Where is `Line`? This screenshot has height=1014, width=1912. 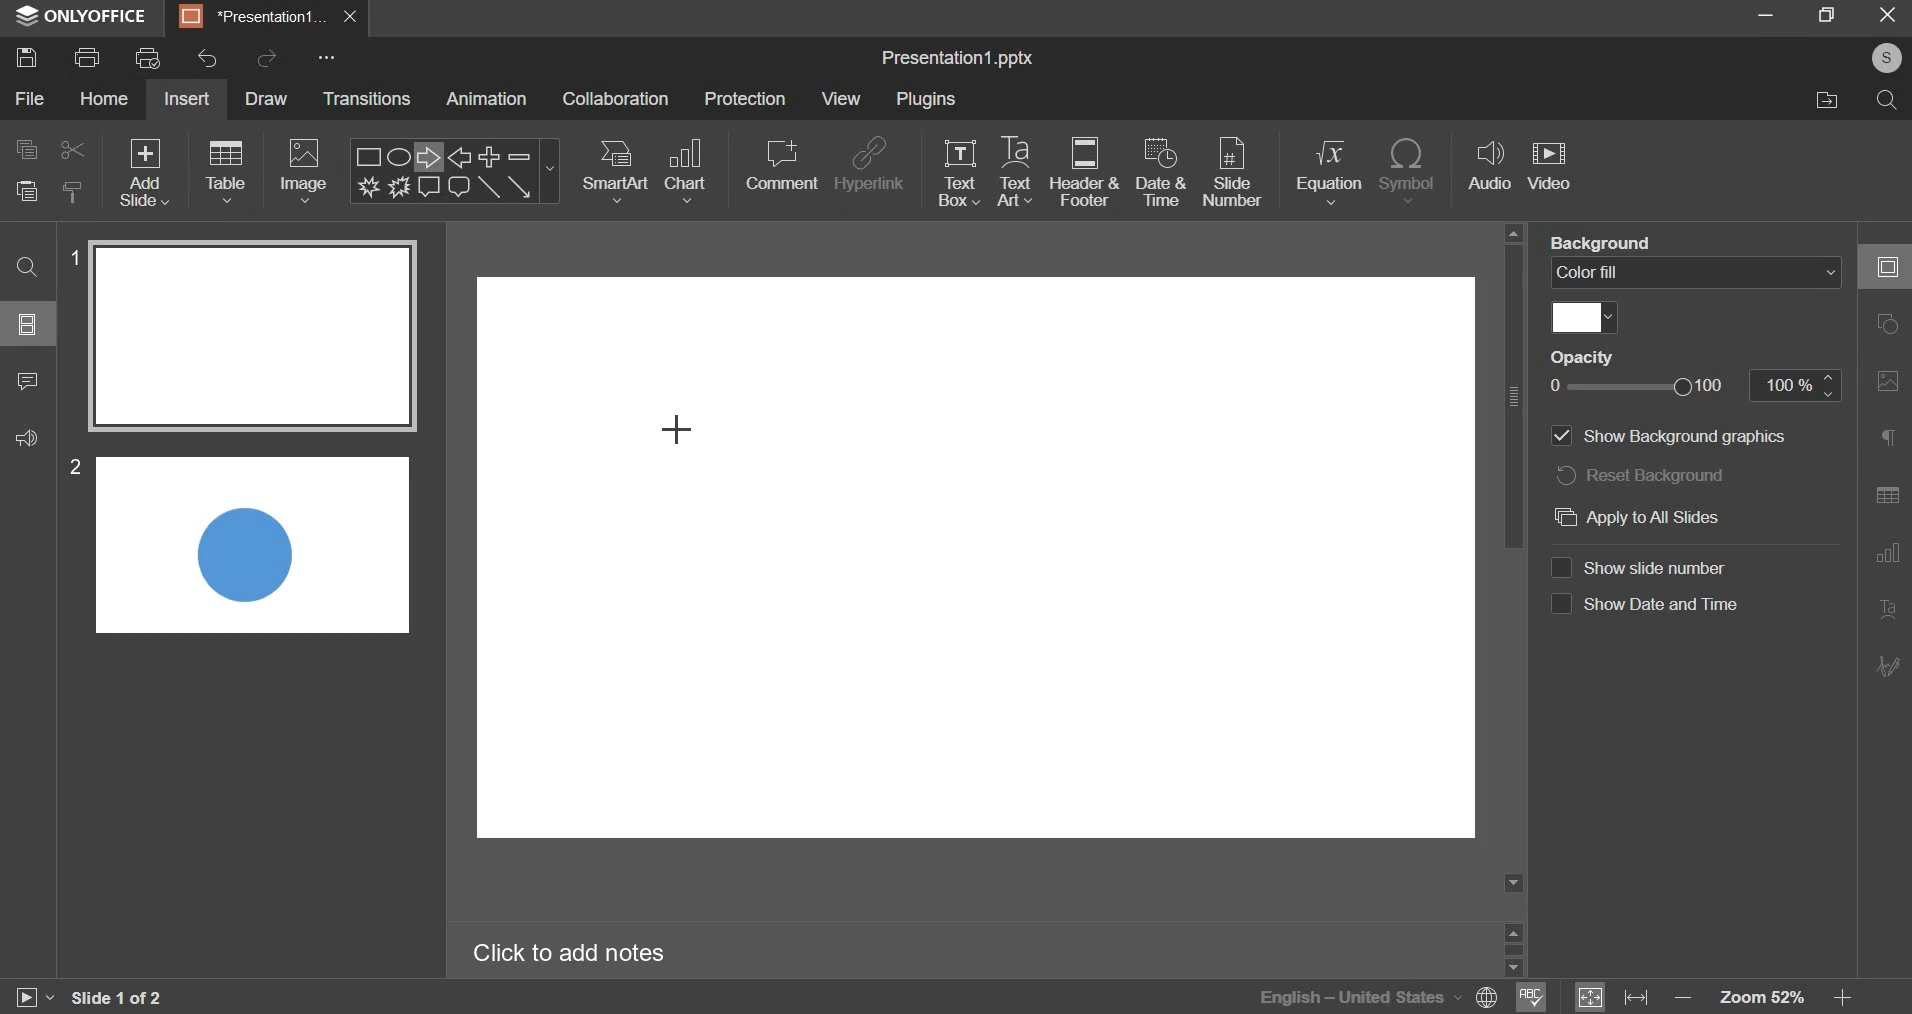 Line is located at coordinates (488, 187).